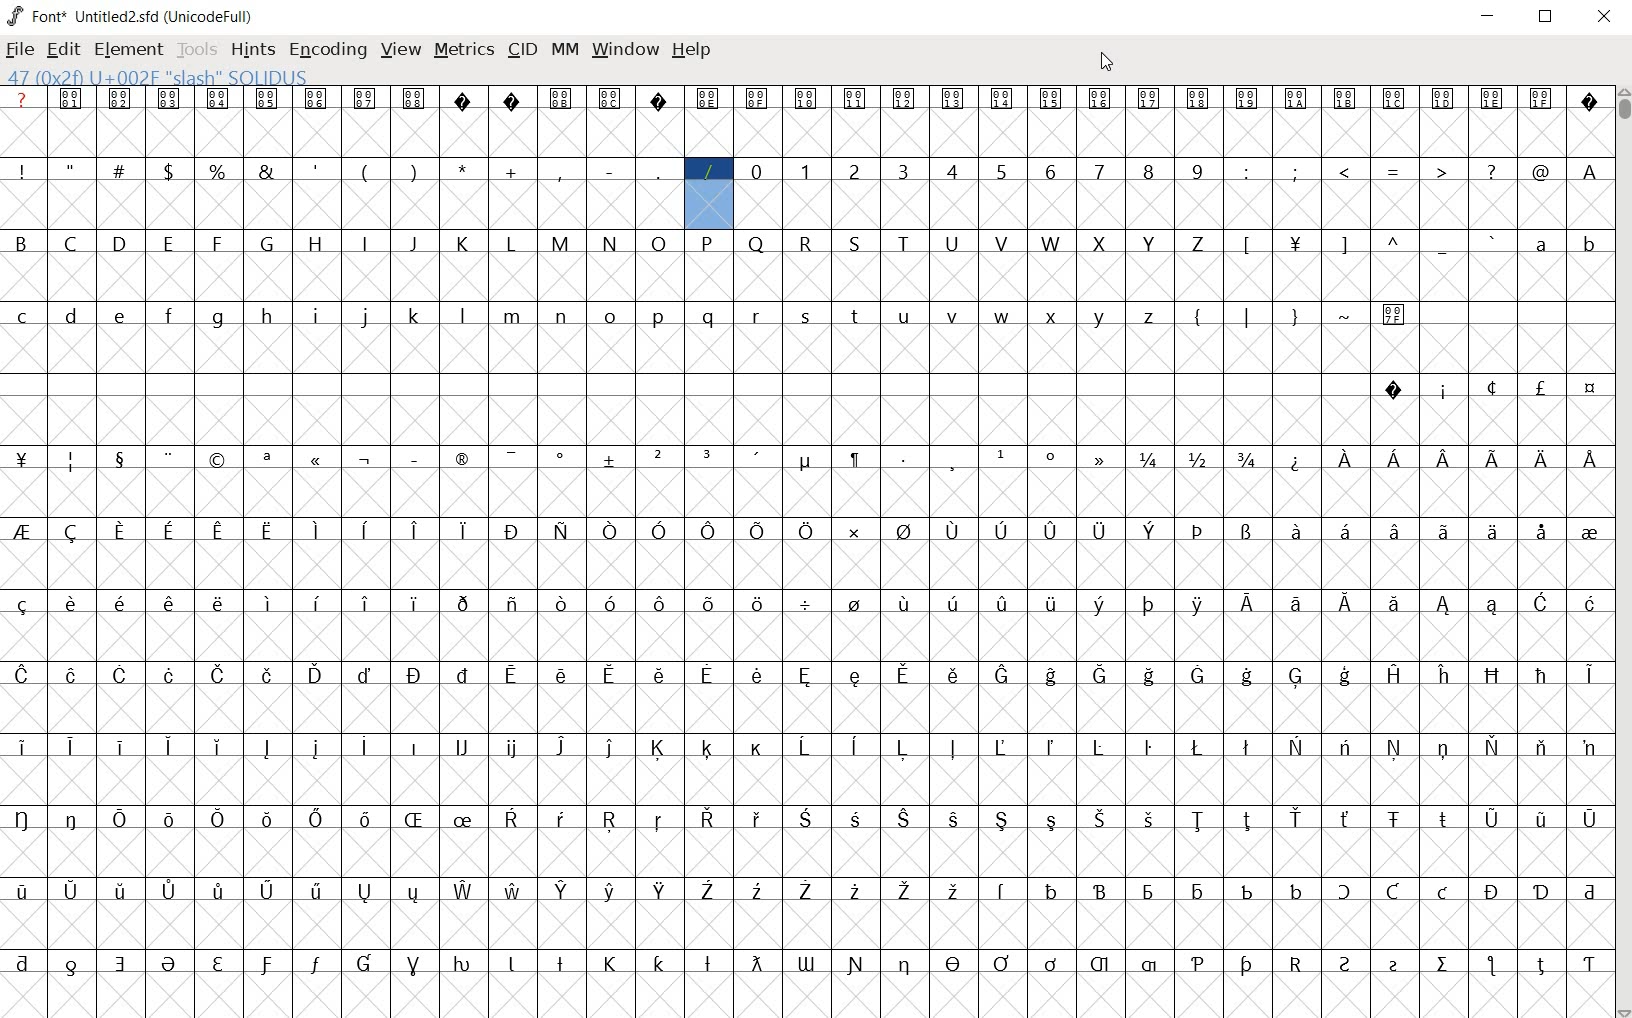 The height and width of the screenshot is (1018, 1632). Describe the element at coordinates (805, 530) in the screenshot. I see `glyph` at that location.